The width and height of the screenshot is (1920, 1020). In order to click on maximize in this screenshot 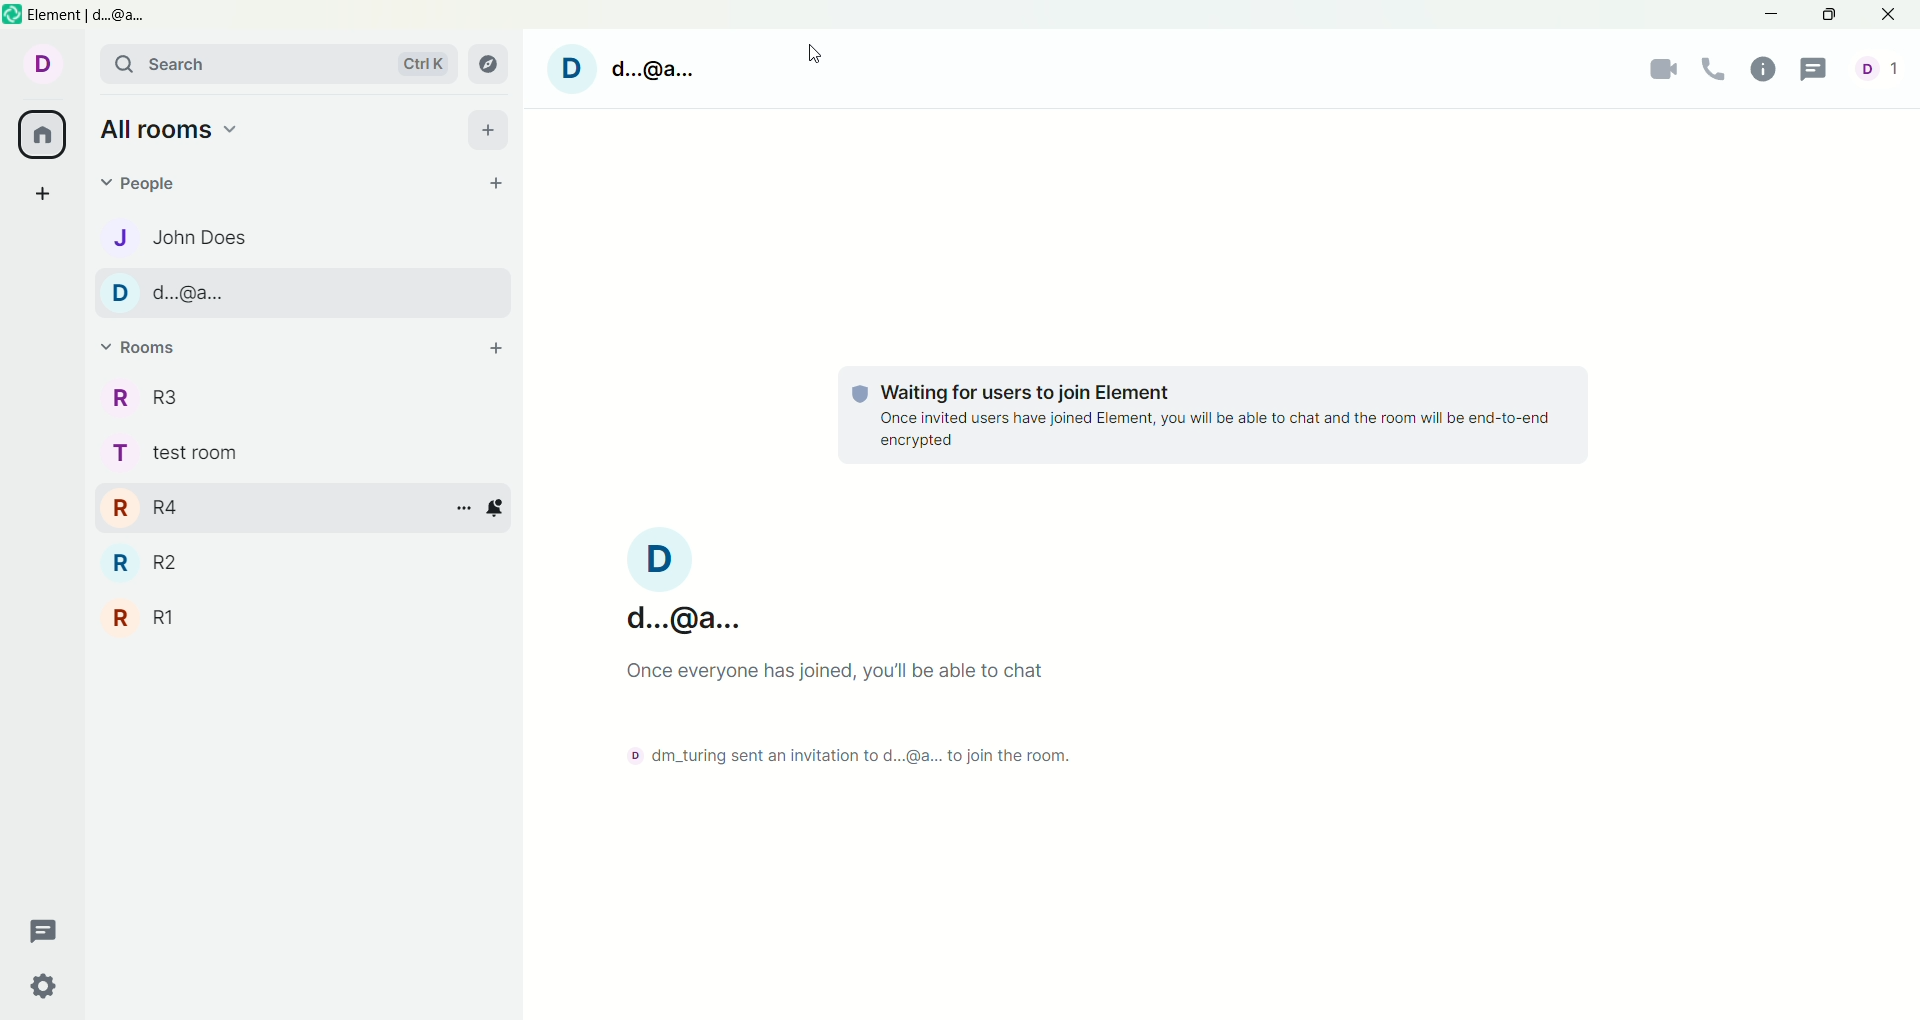, I will do `click(1831, 17)`.